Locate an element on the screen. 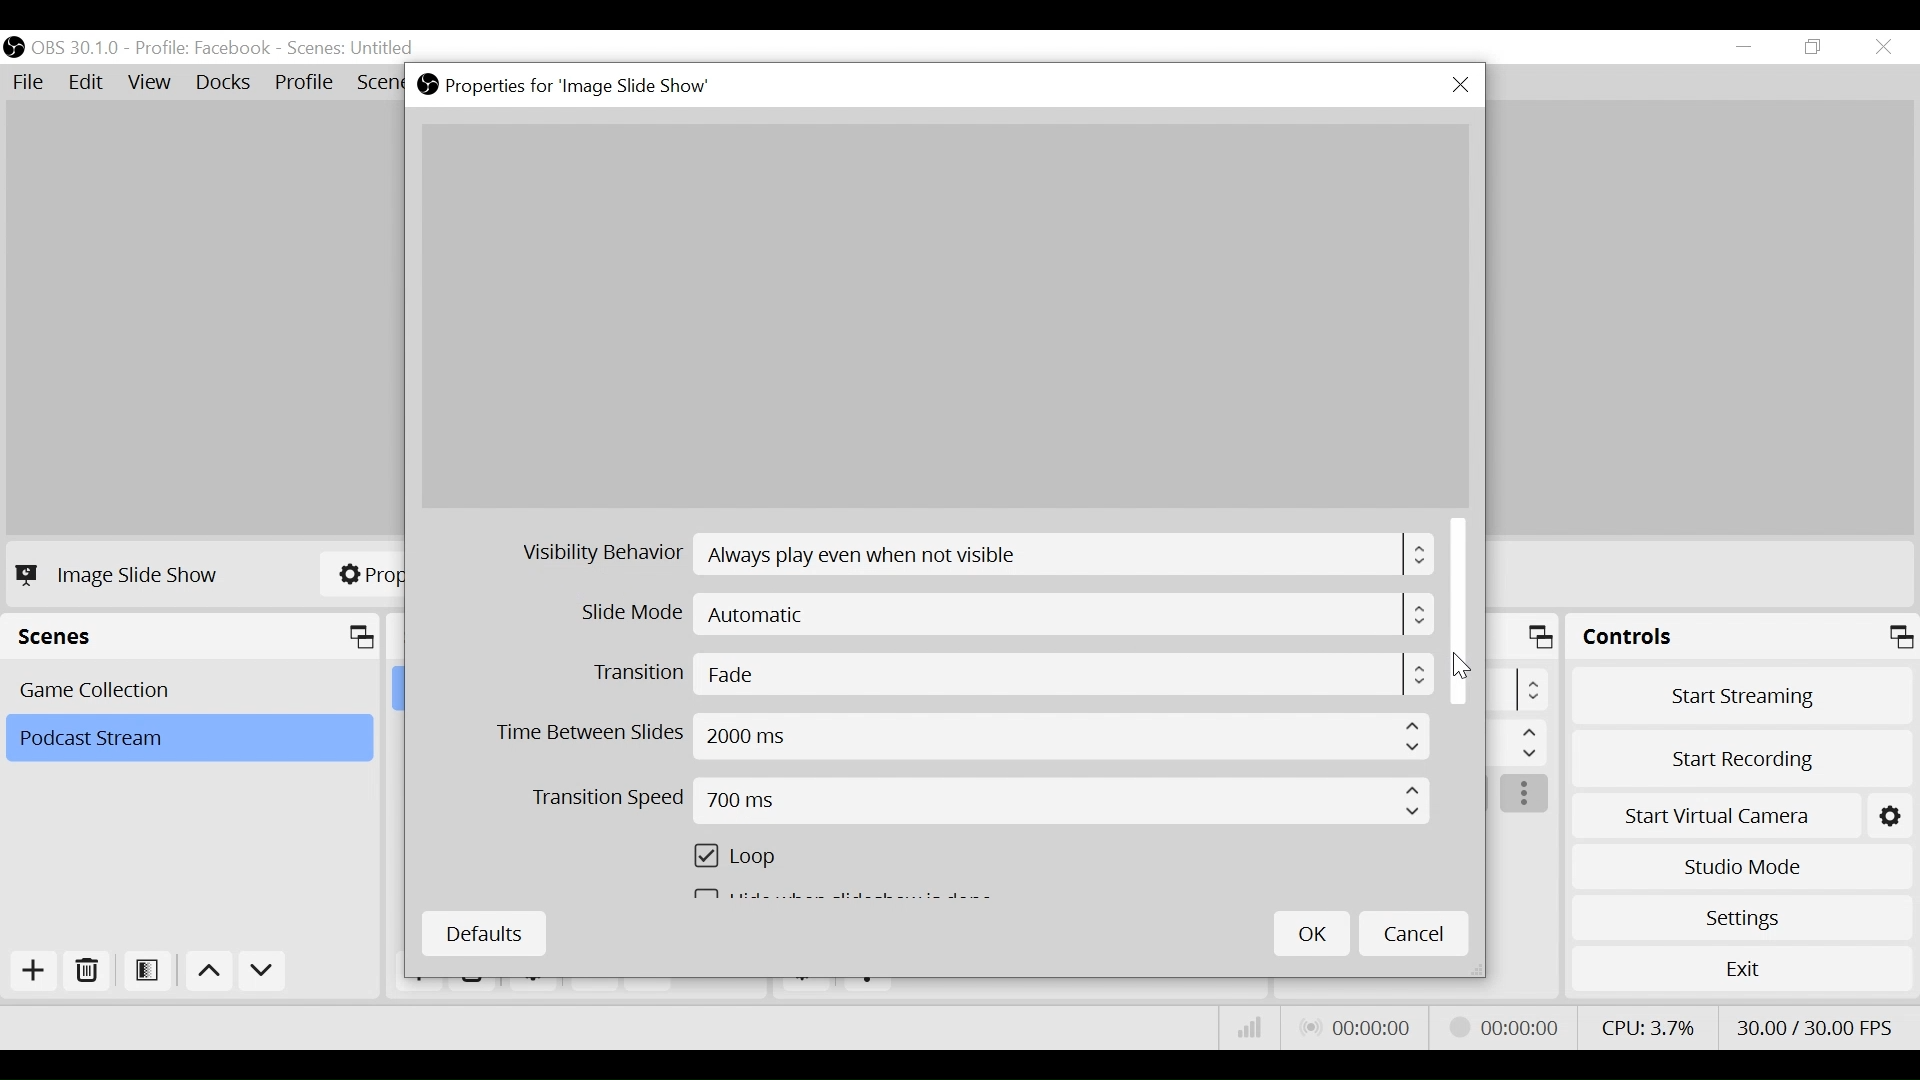  Docks is located at coordinates (225, 84).